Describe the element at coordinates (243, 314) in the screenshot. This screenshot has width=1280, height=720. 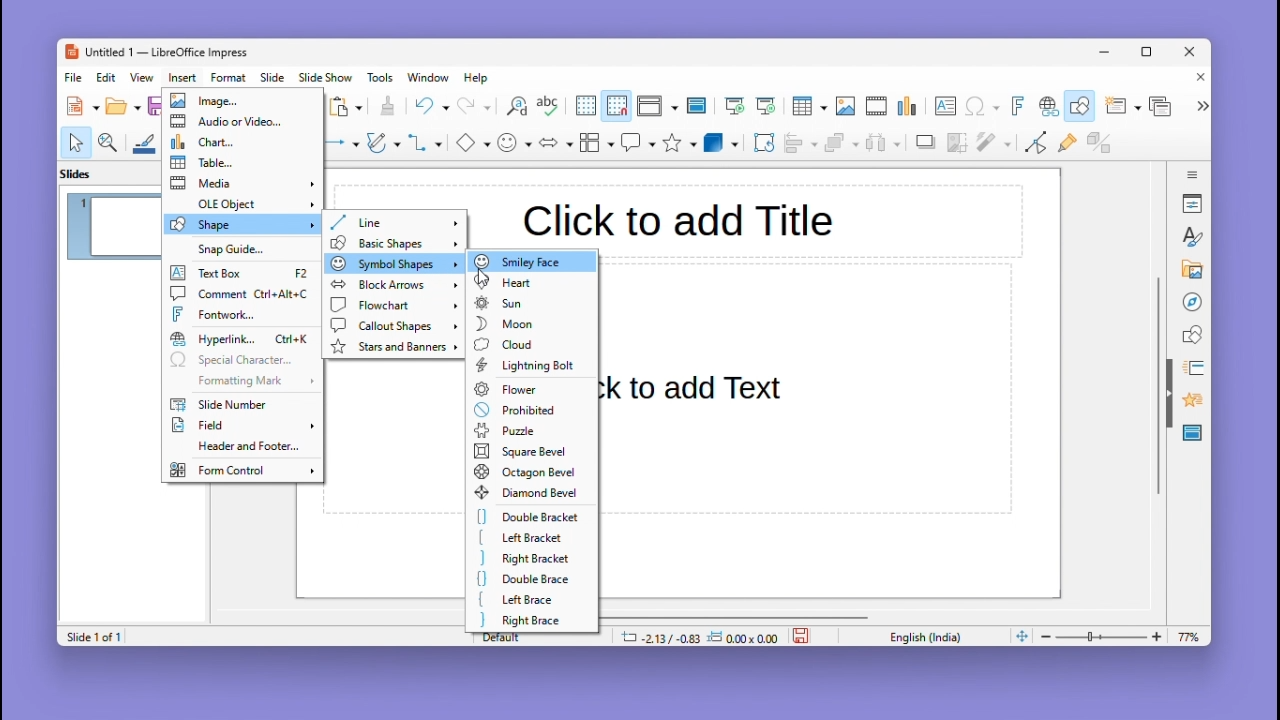
I see `font Work` at that location.